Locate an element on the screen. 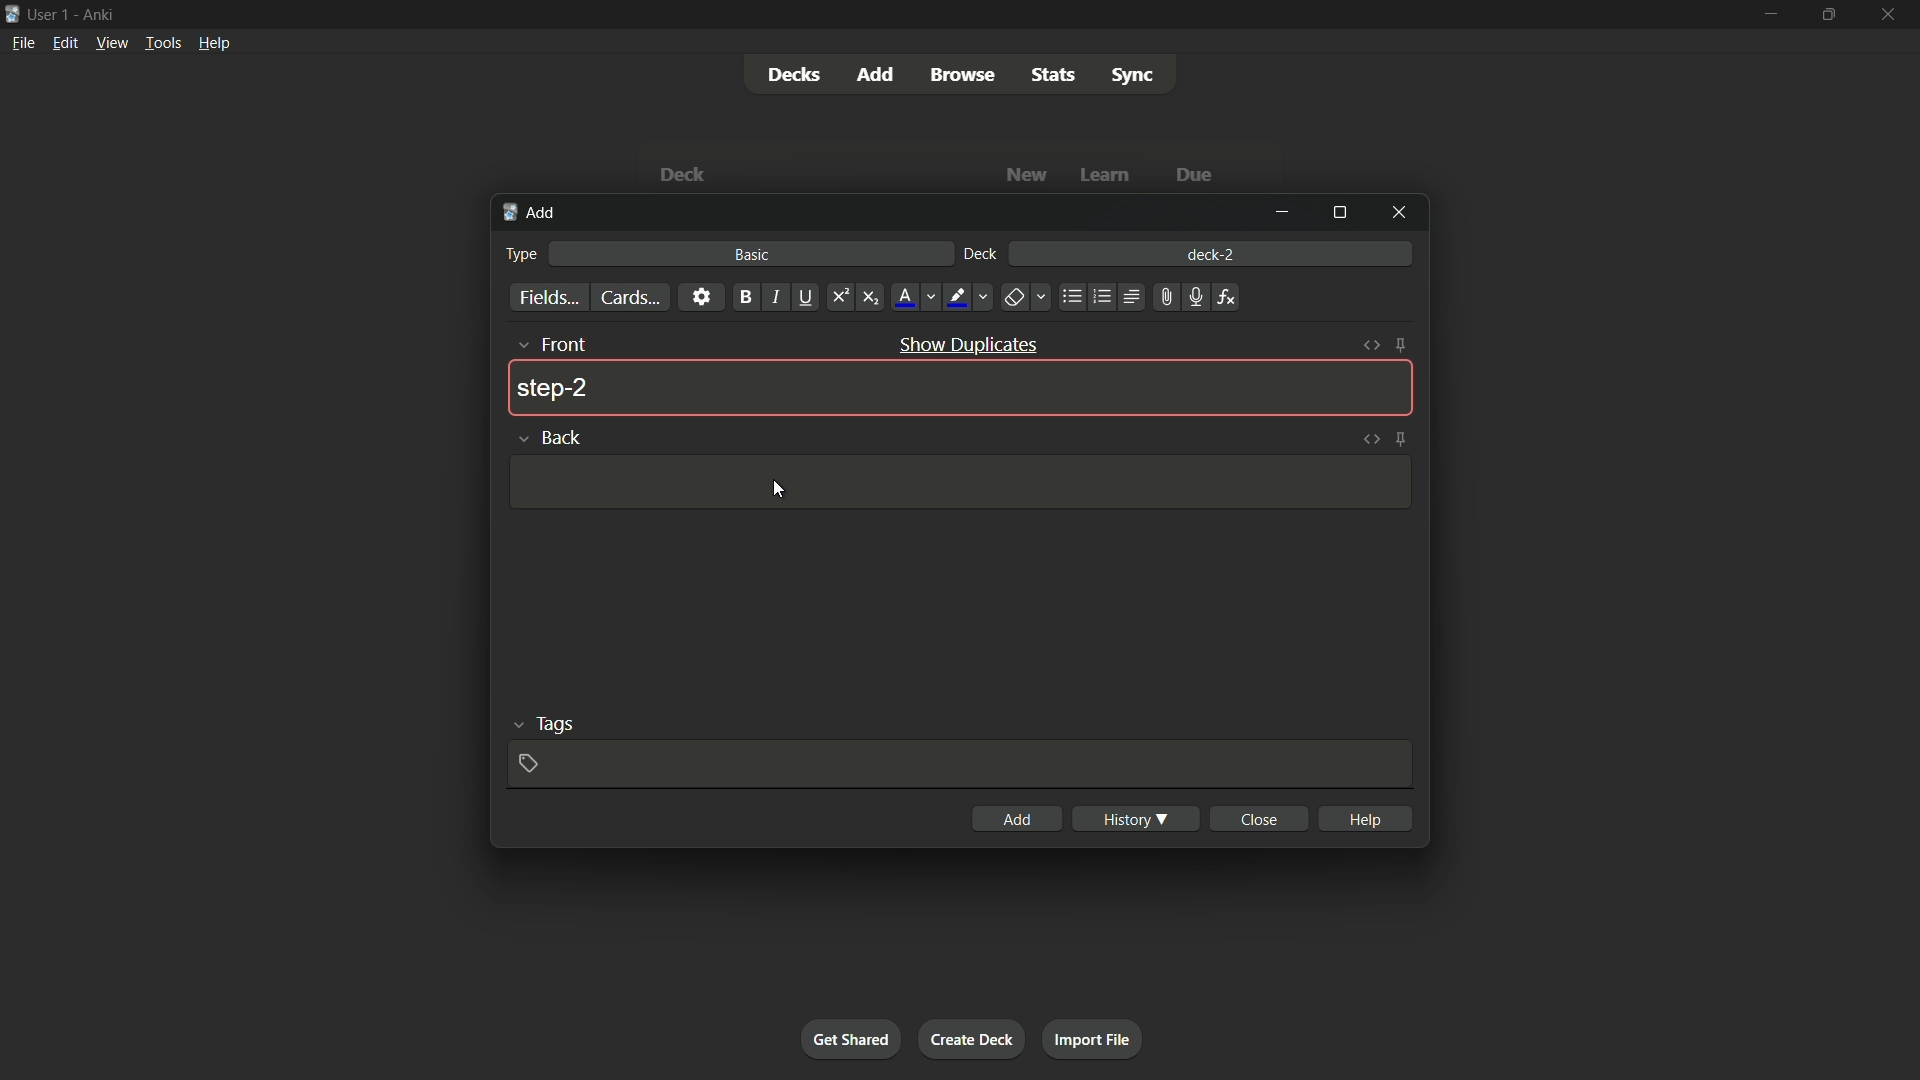 Image resolution: width=1920 pixels, height=1080 pixels. learn is located at coordinates (1108, 175).